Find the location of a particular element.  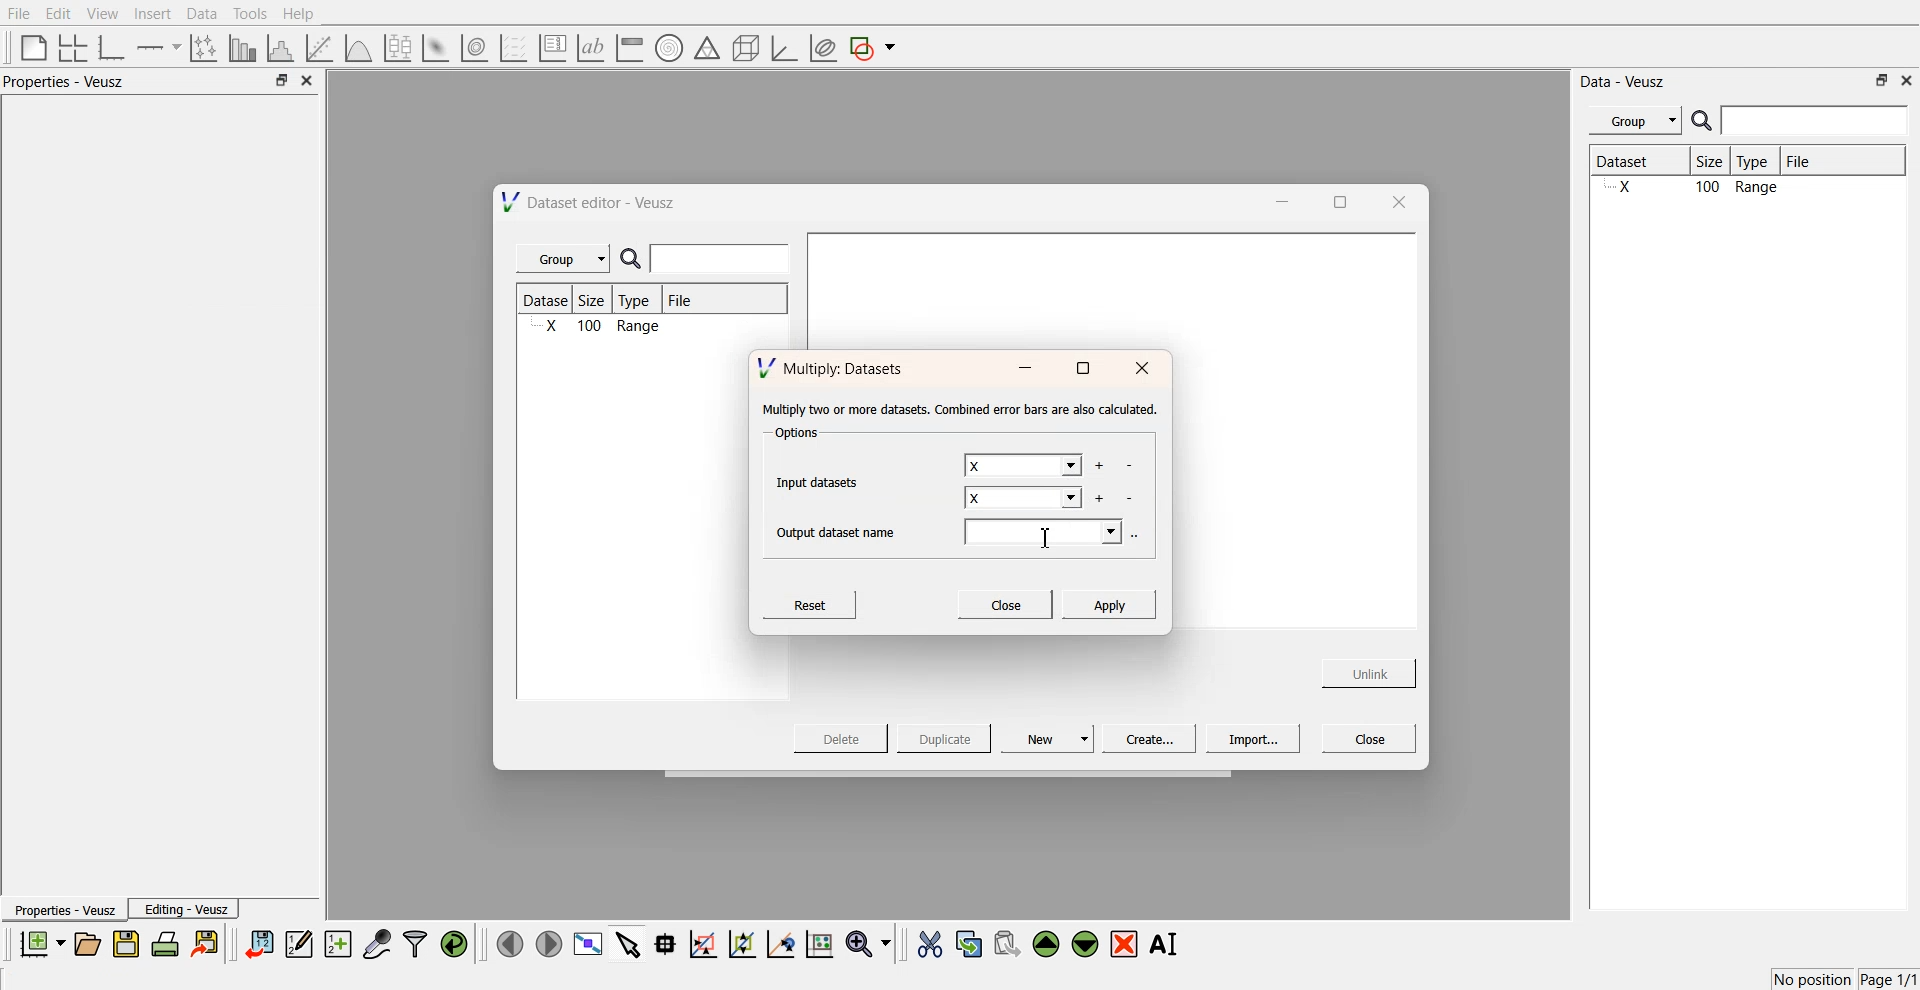

remove the selected widgets is located at coordinates (1126, 944).